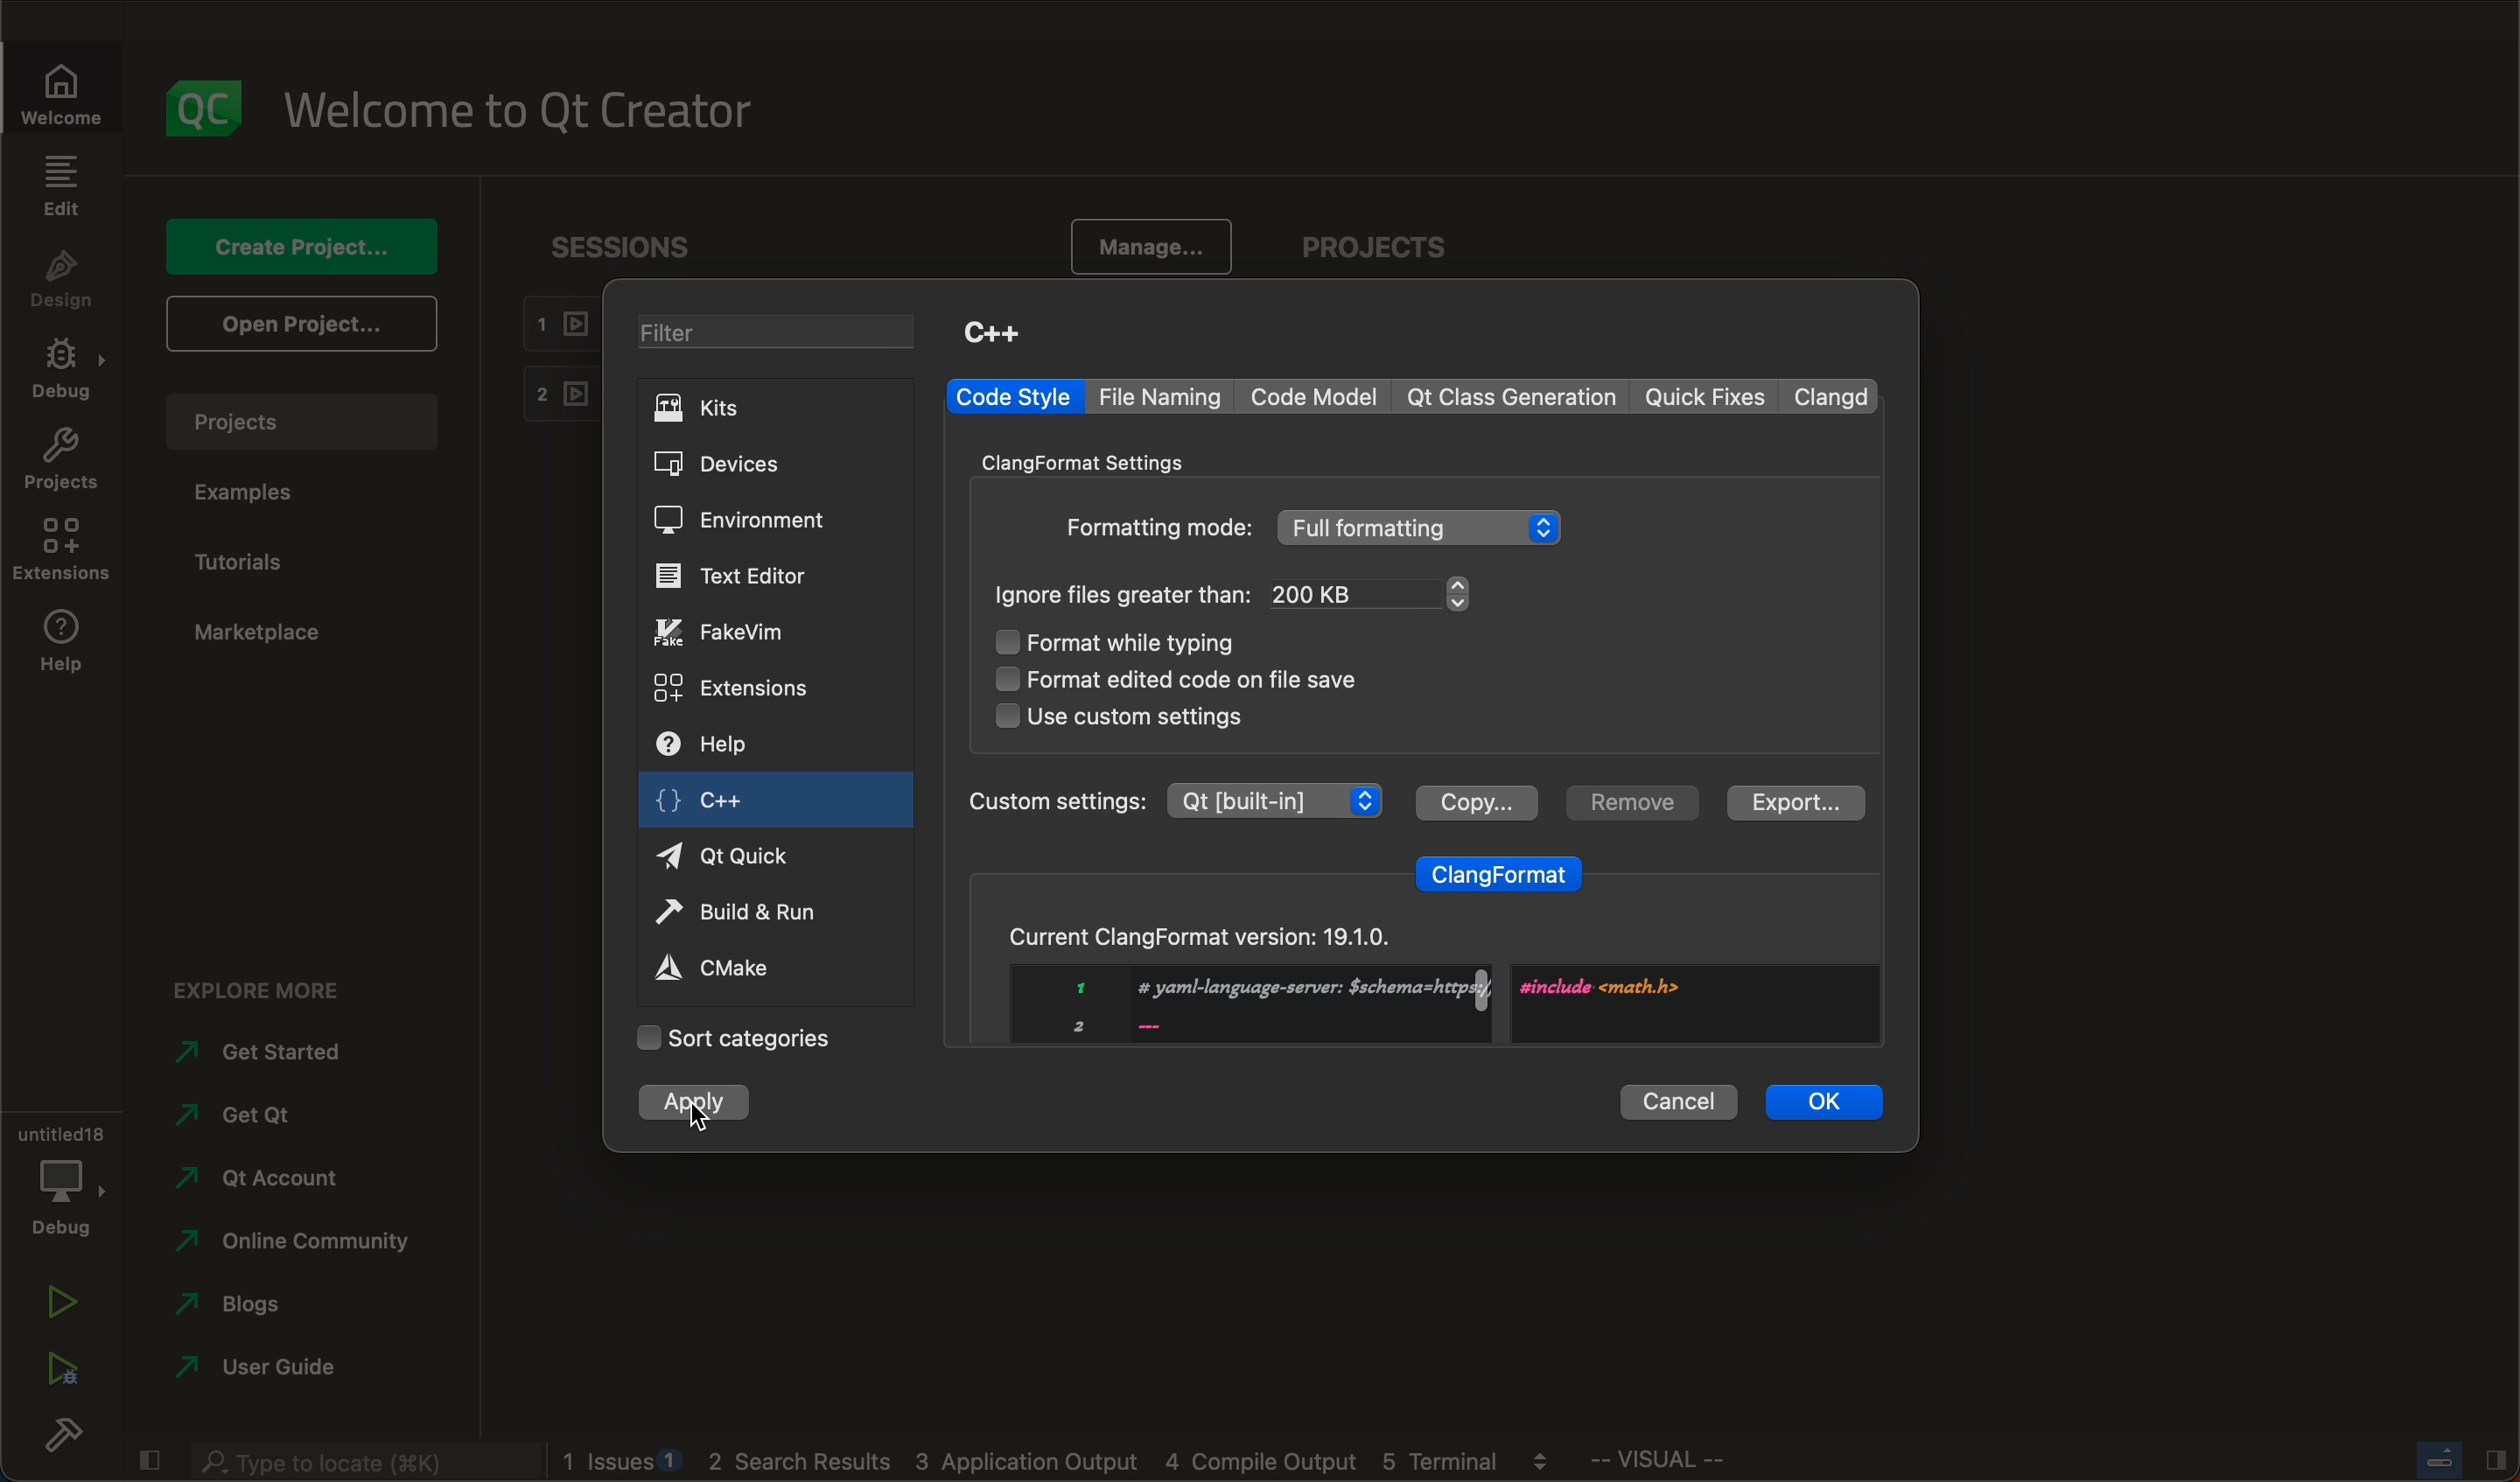 The image size is (2520, 1482). Describe the element at coordinates (1207, 677) in the screenshot. I see `format edited` at that location.